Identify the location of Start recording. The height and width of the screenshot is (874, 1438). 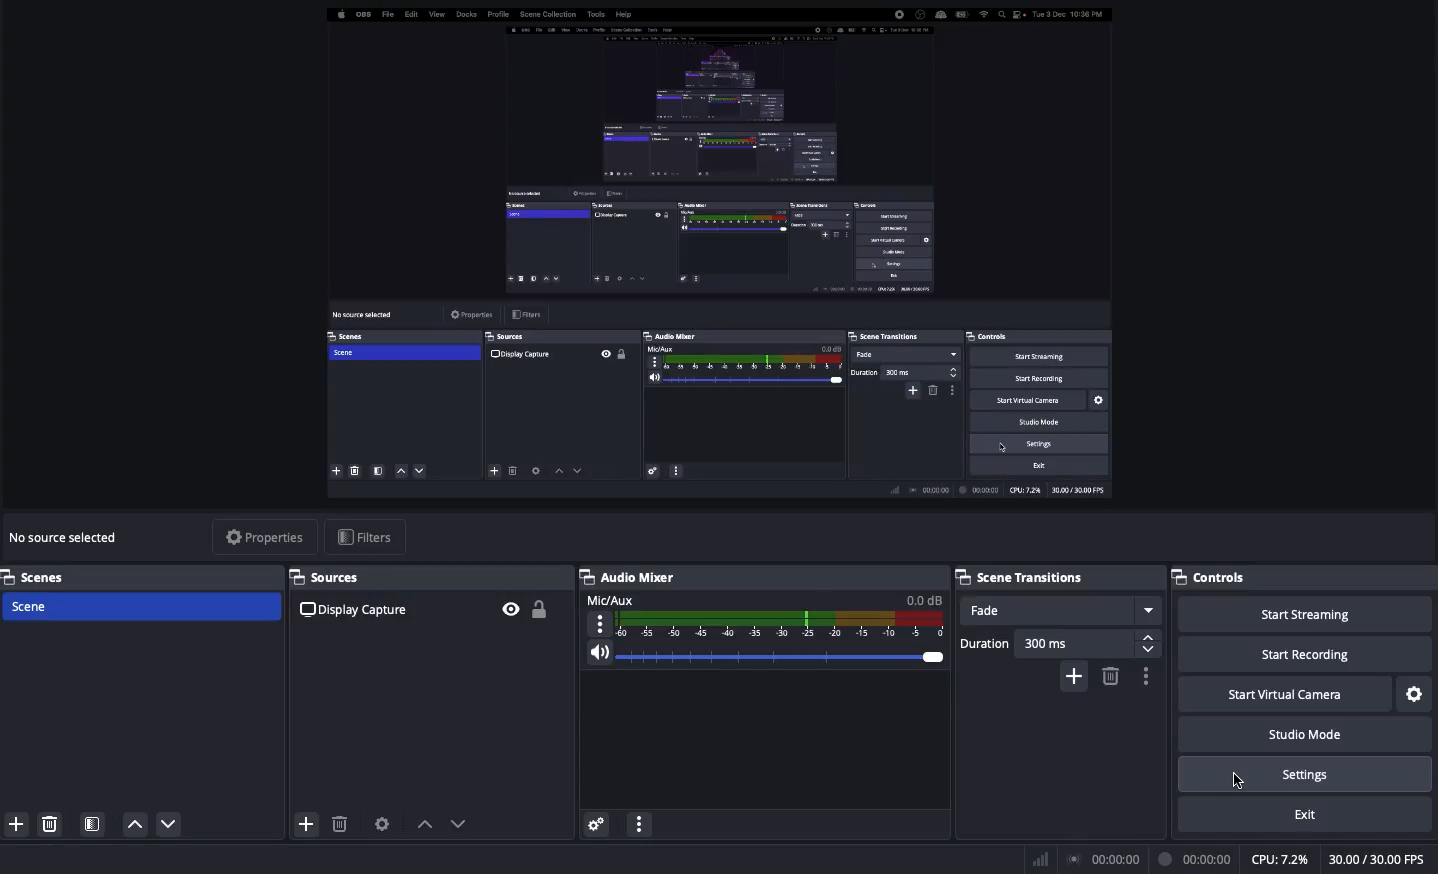
(1307, 656).